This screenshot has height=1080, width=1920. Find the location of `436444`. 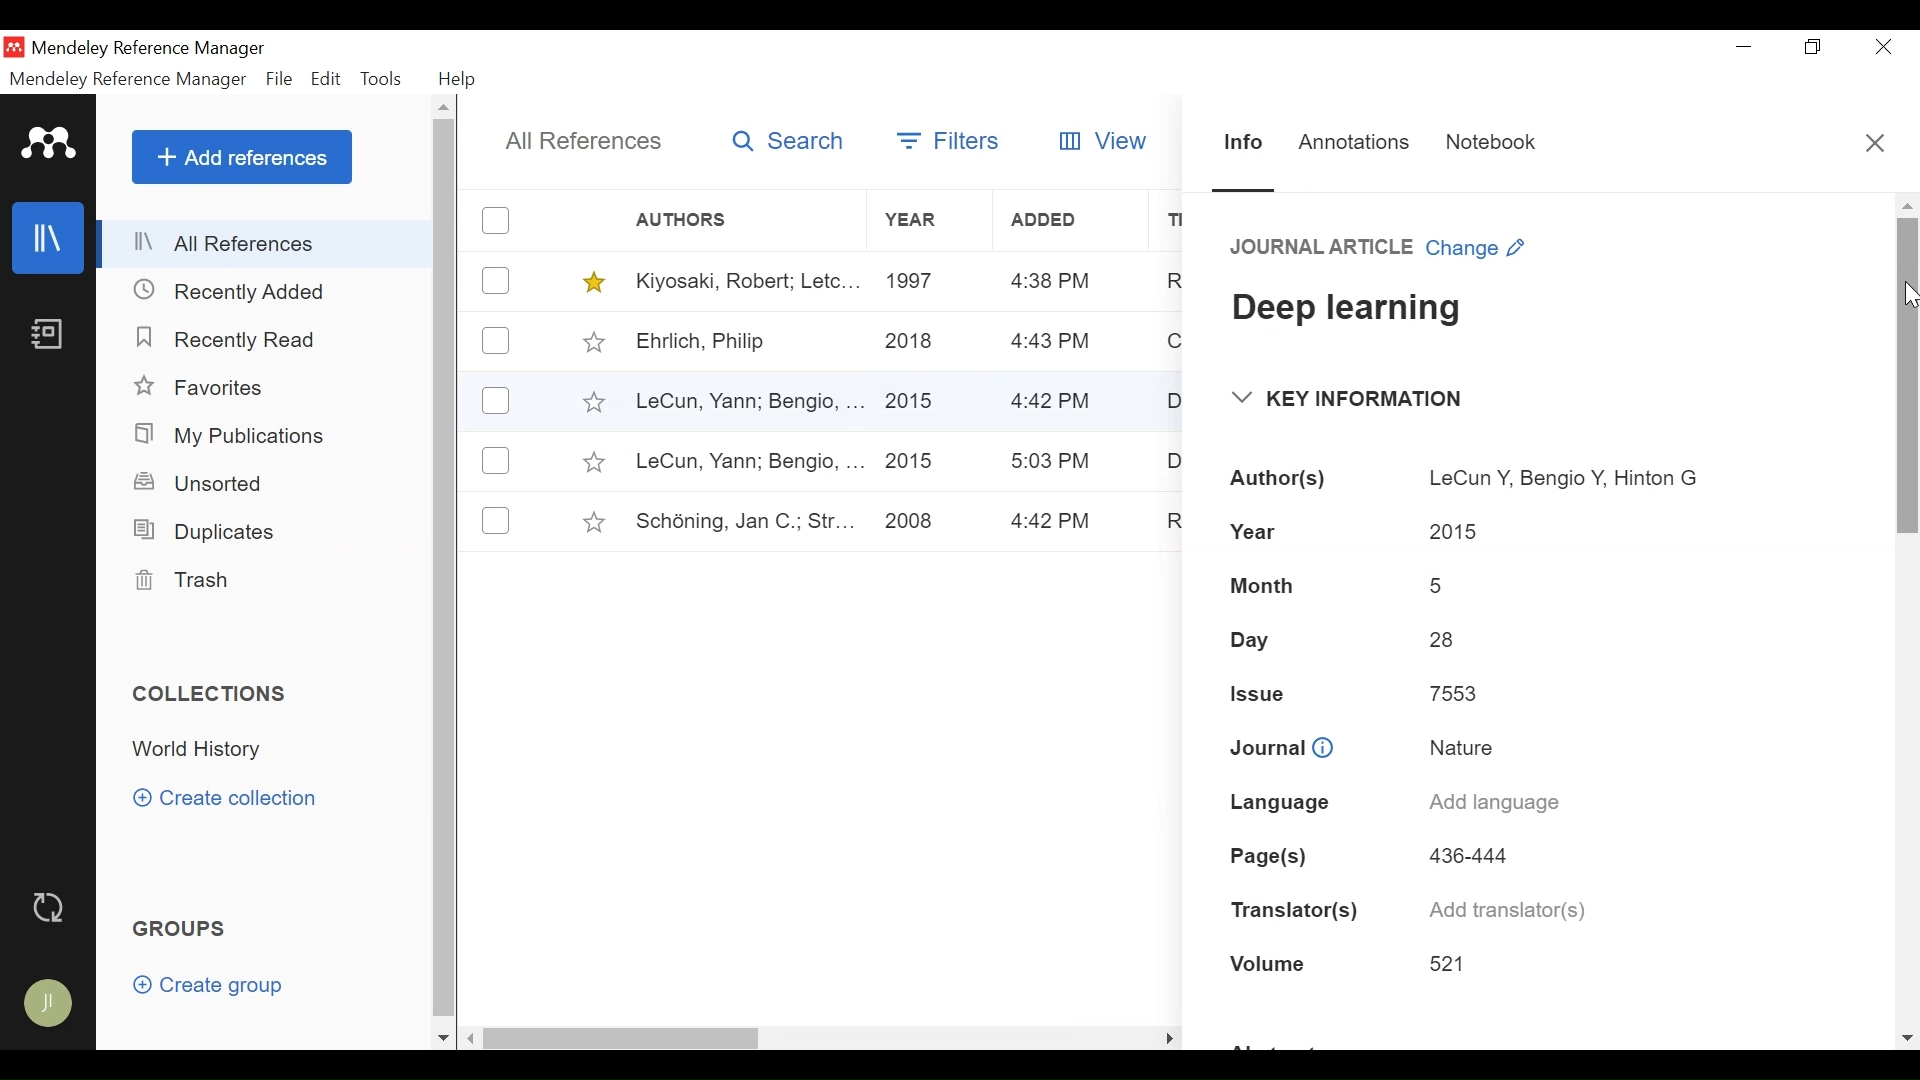

436444 is located at coordinates (1469, 854).